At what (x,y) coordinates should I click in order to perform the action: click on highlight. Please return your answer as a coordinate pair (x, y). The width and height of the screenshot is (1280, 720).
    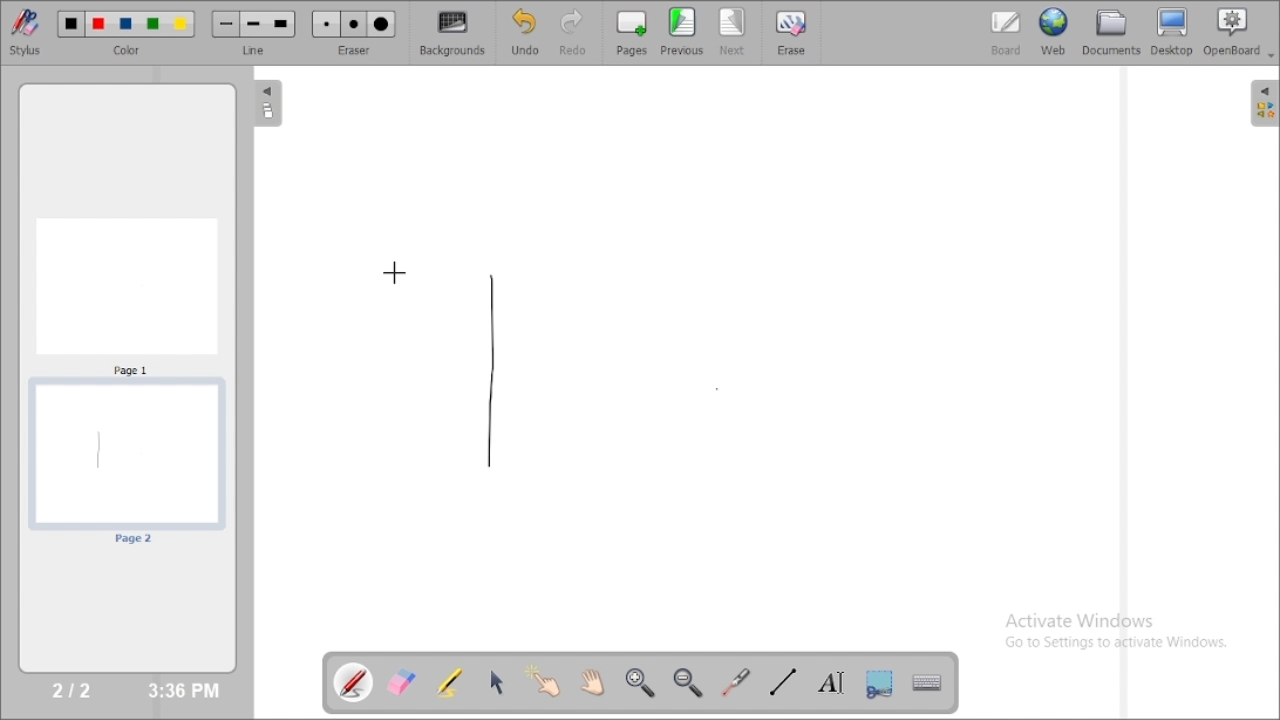
    Looking at the image, I should click on (449, 681).